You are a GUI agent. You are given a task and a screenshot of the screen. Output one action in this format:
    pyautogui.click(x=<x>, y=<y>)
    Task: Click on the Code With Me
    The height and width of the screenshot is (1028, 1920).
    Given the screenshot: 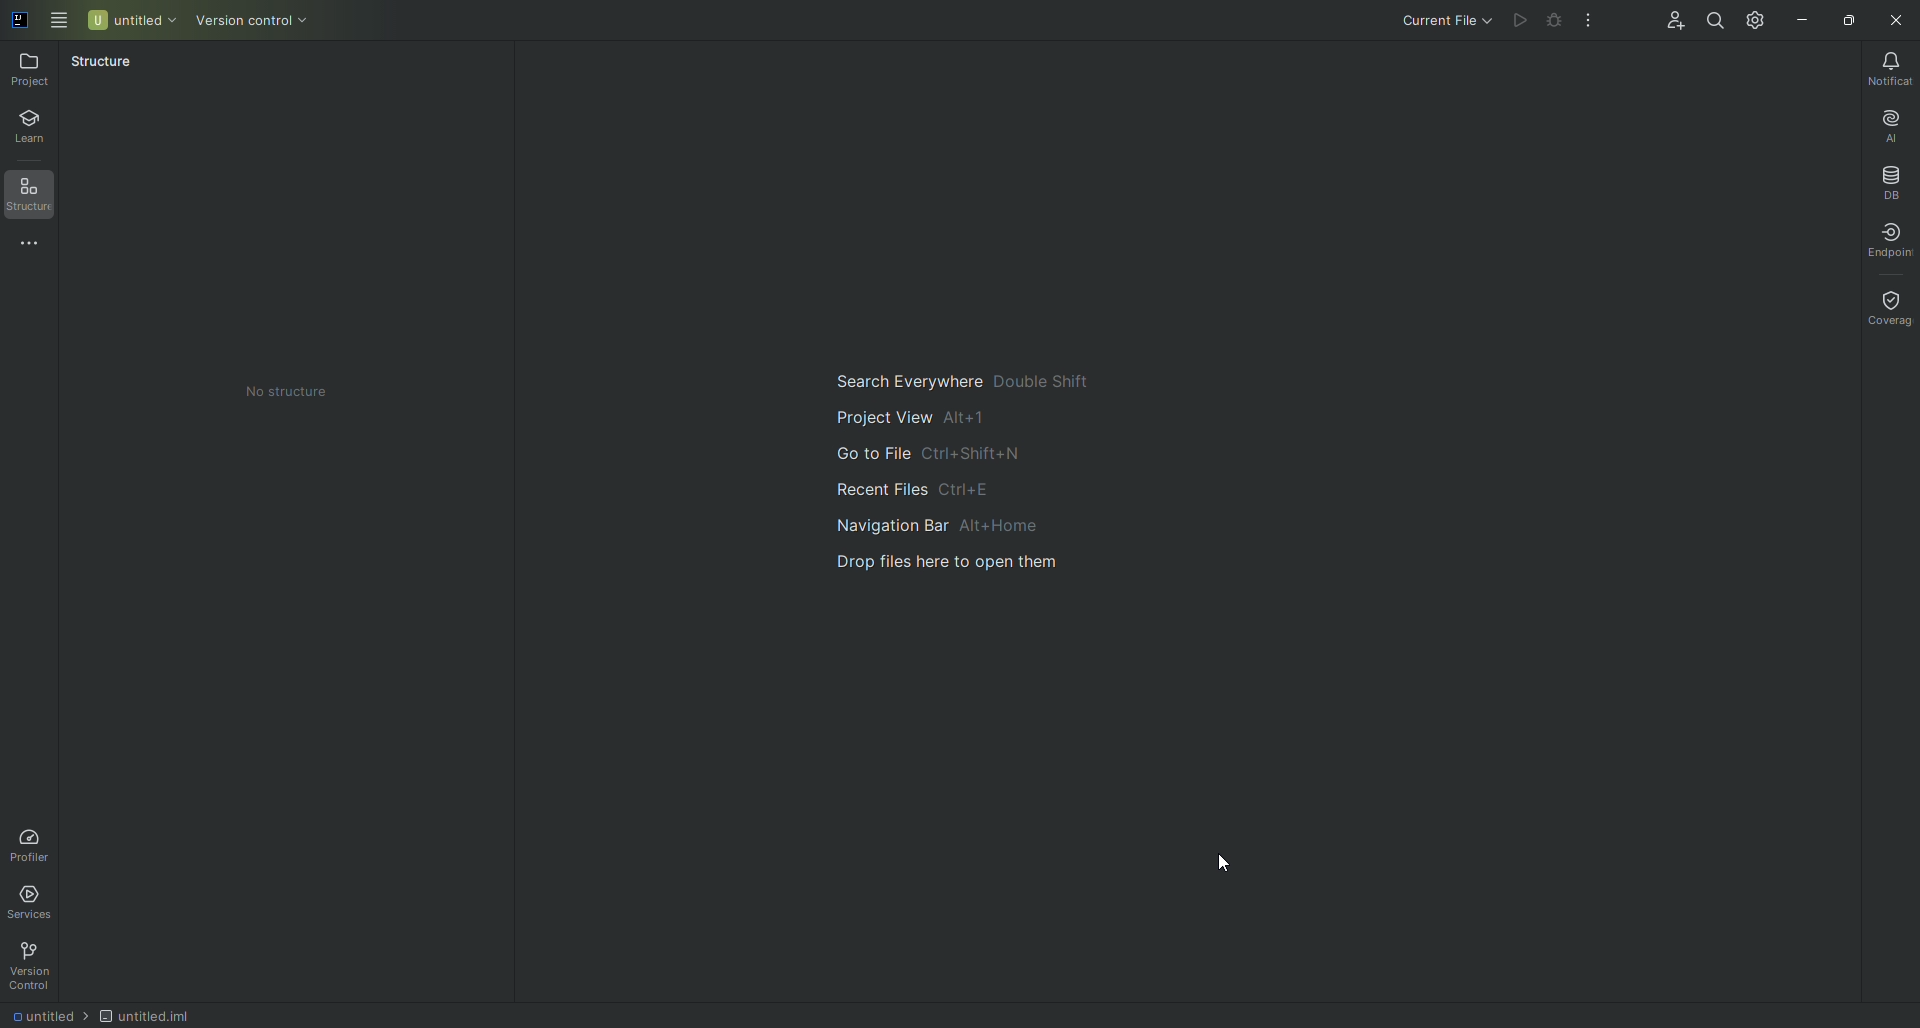 What is the action you would take?
    pyautogui.click(x=1670, y=24)
    